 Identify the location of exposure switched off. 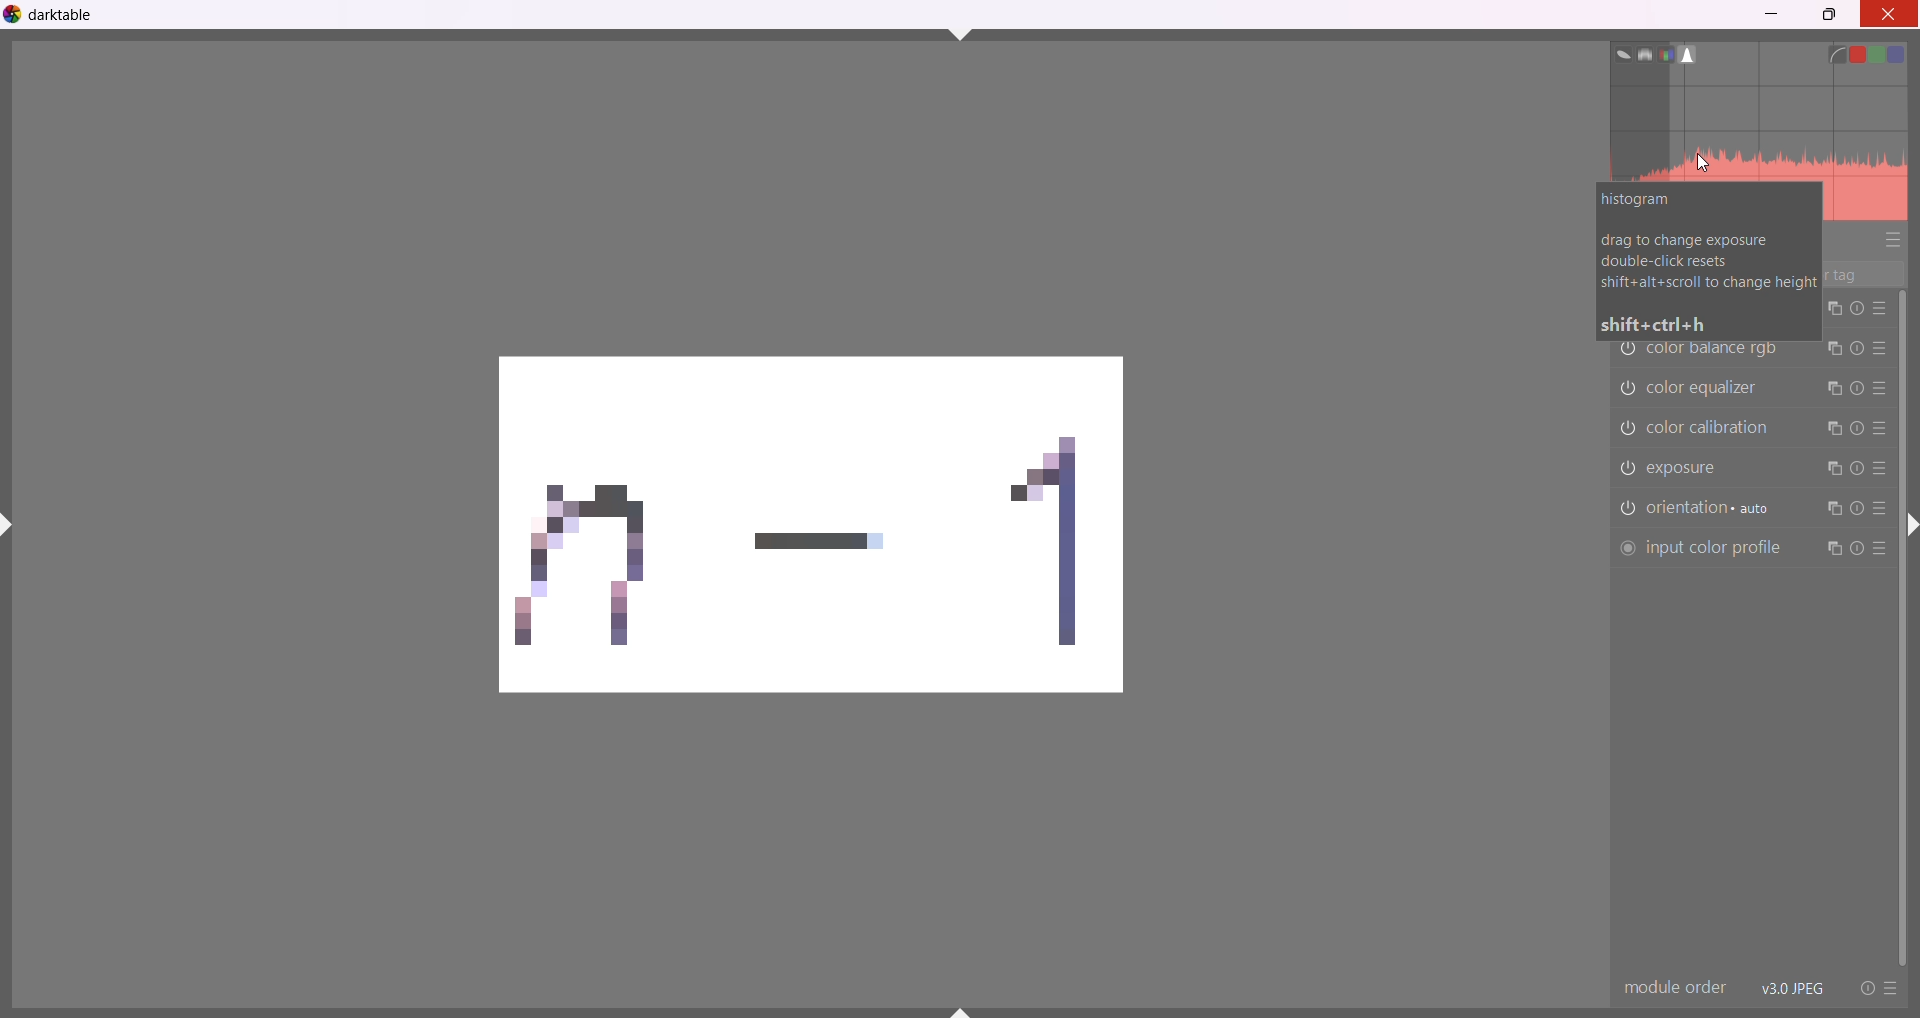
(1625, 468).